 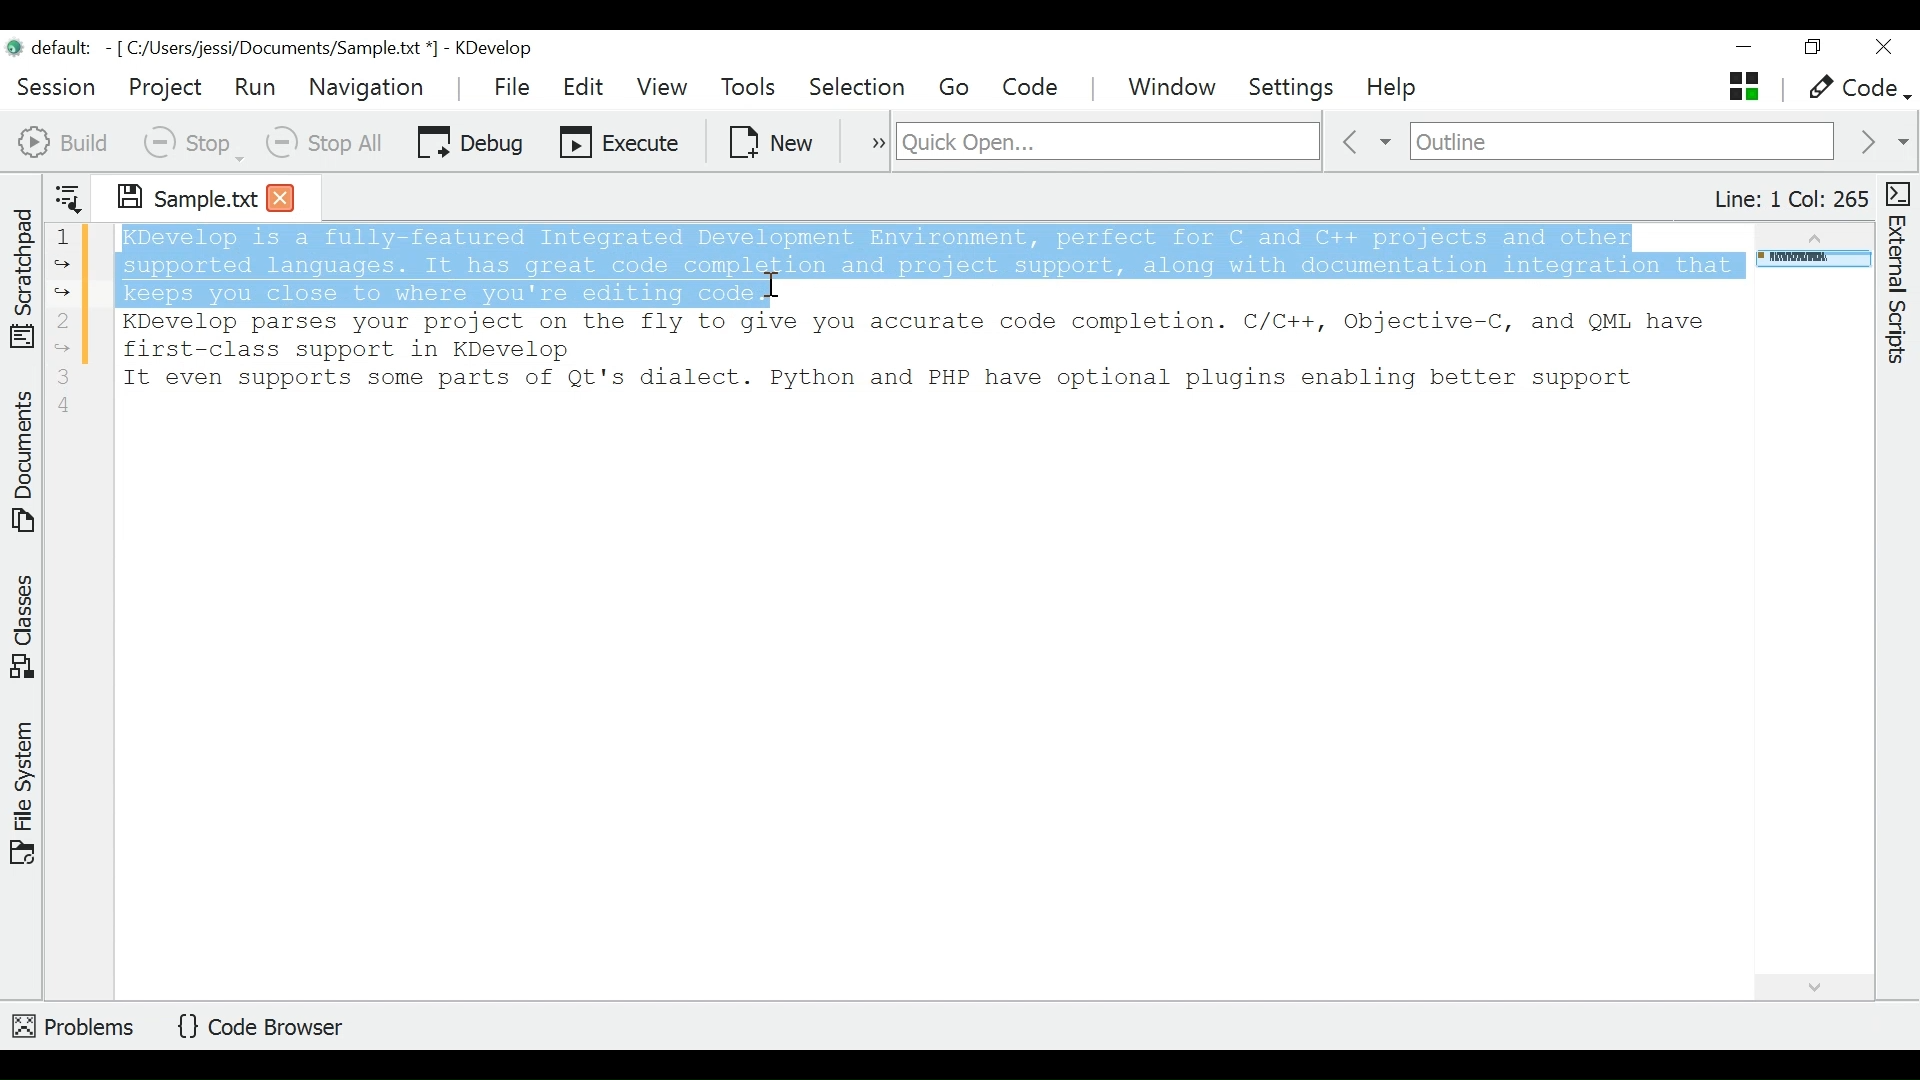 What do you see at coordinates (255, 86) in the screenshot?
I see `Run` at bounding box center [255, 86].